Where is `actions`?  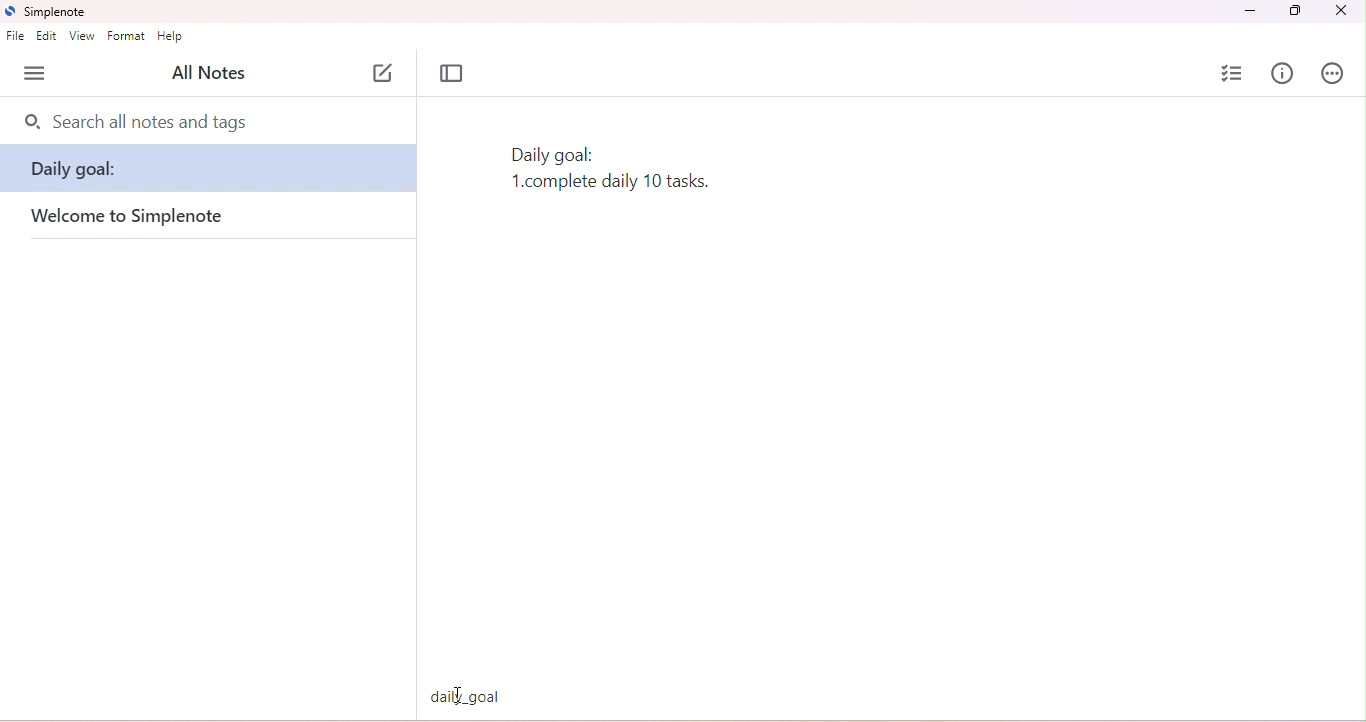 actions is located at coordinates (1331, 73).